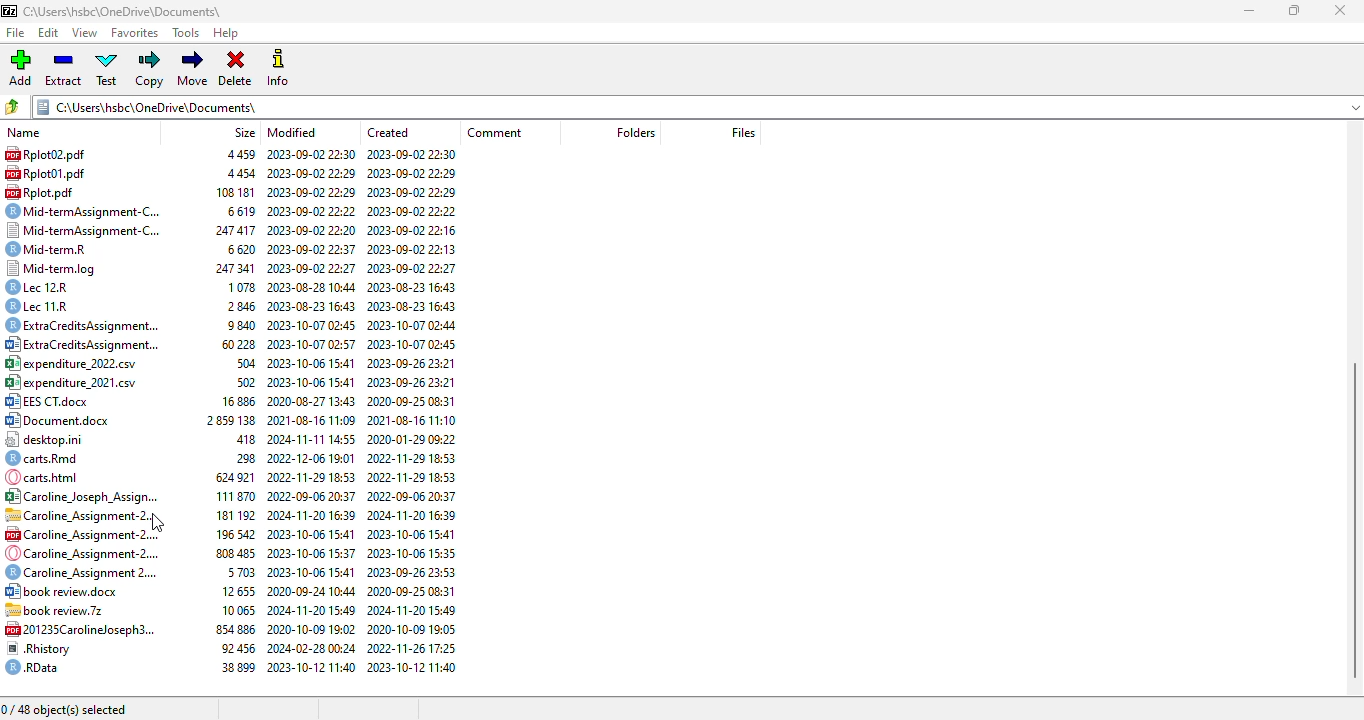 This screenshot has width=1364, height=720. Describe the element at coordinates (310, 192) in the screenshot. I see `2023-09-02 22:29` at that location.